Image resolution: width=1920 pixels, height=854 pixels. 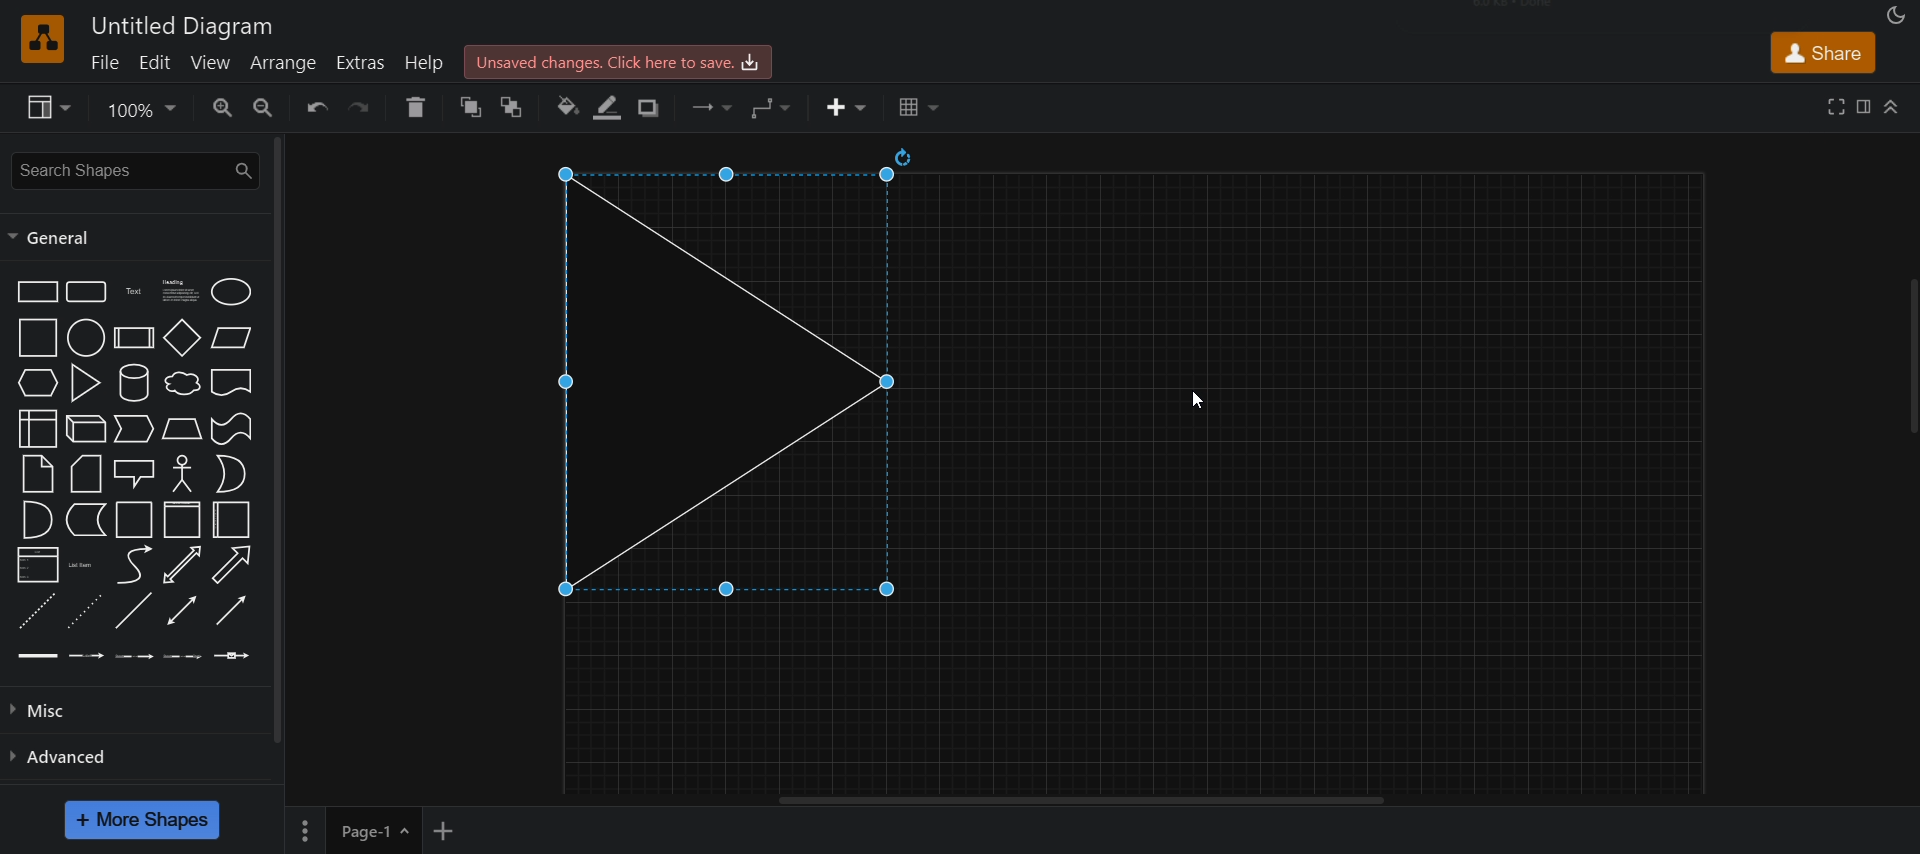 What do you see at coordinates (39, 337) in the screenshot?
I see `square` at bounding box center [39, 337].